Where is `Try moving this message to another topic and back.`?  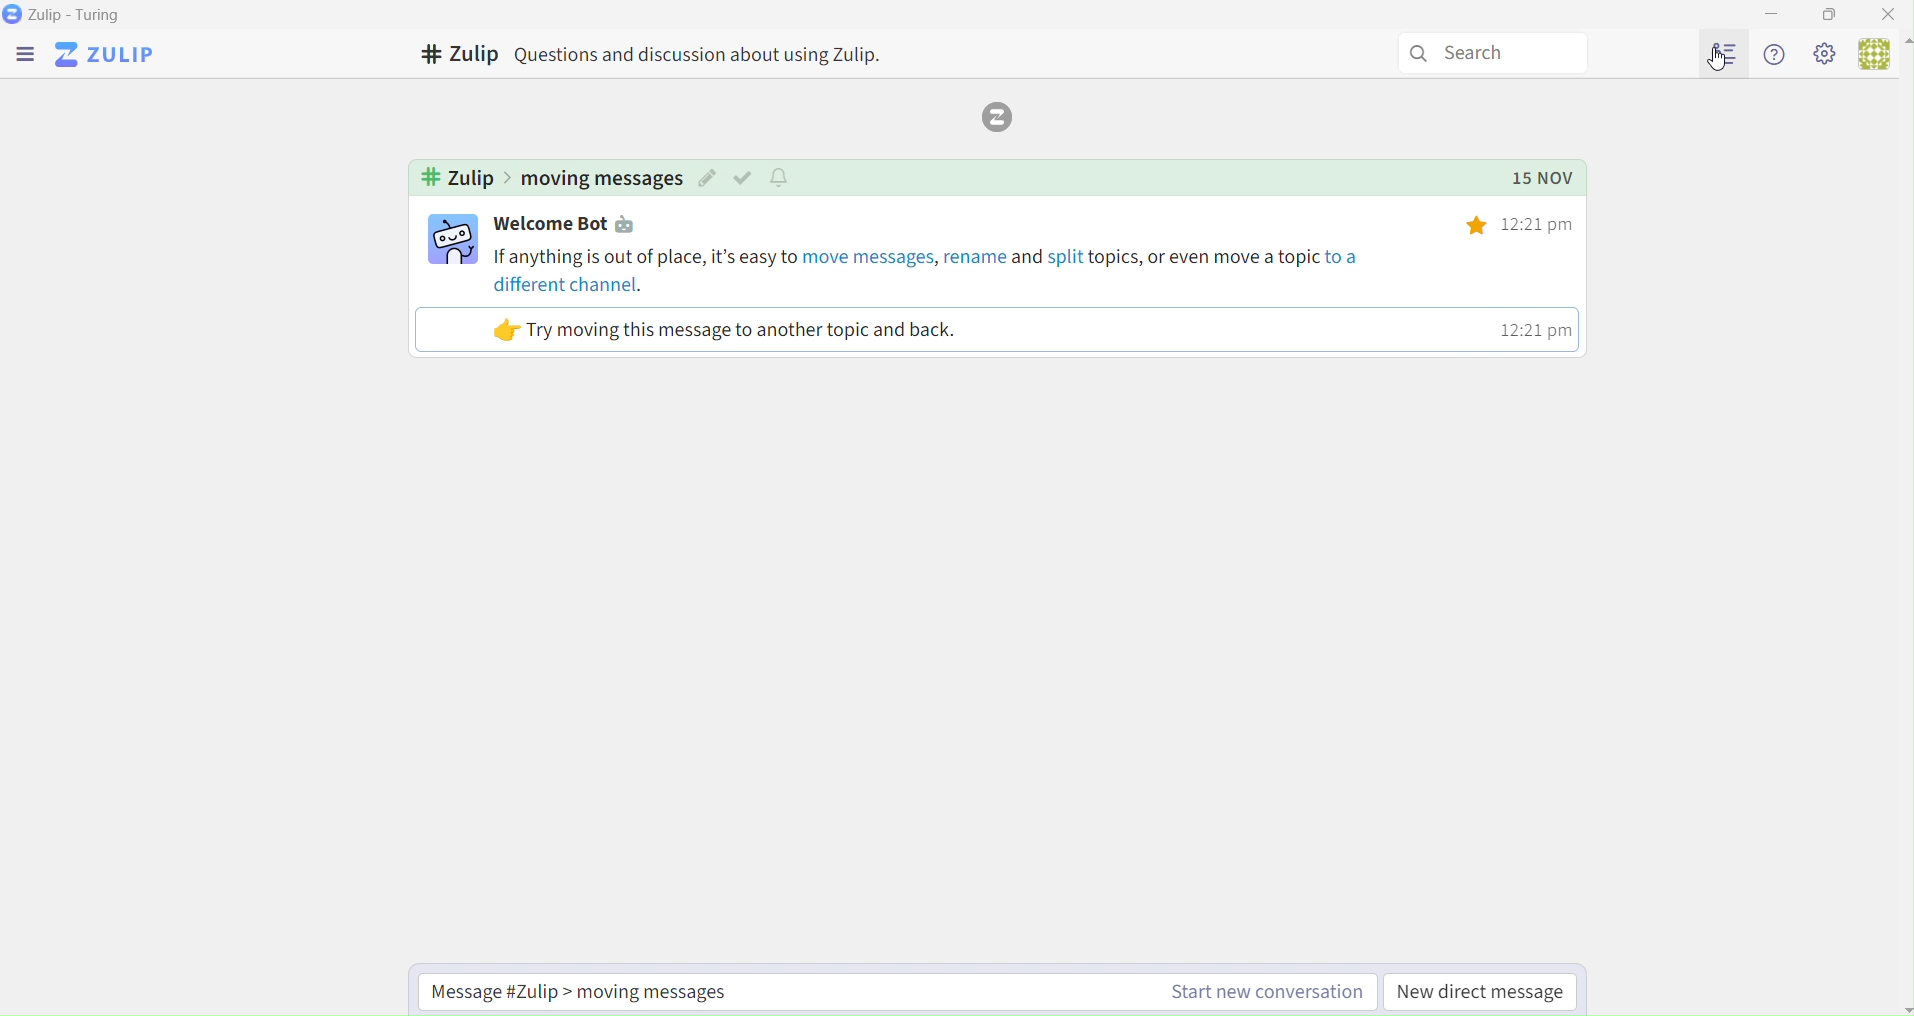 Try moving this message to another topic and back. is located at coordinates (727, 330).